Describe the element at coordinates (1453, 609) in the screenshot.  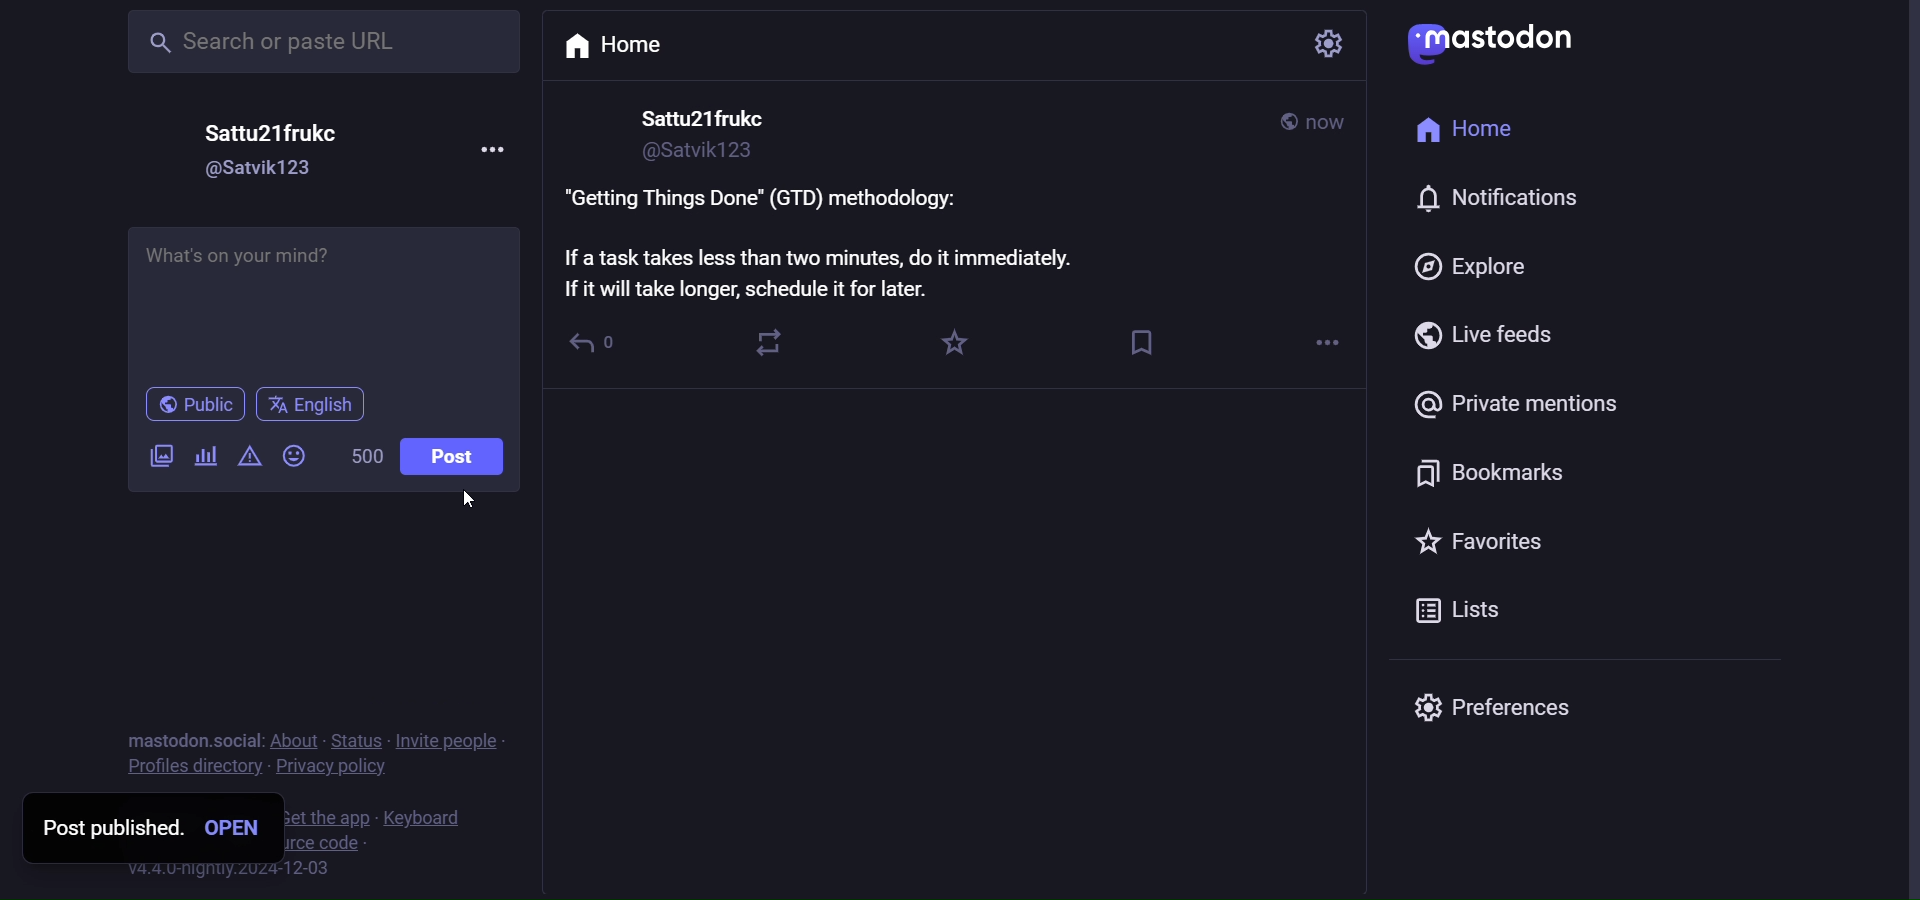
I see `lists` at that location.